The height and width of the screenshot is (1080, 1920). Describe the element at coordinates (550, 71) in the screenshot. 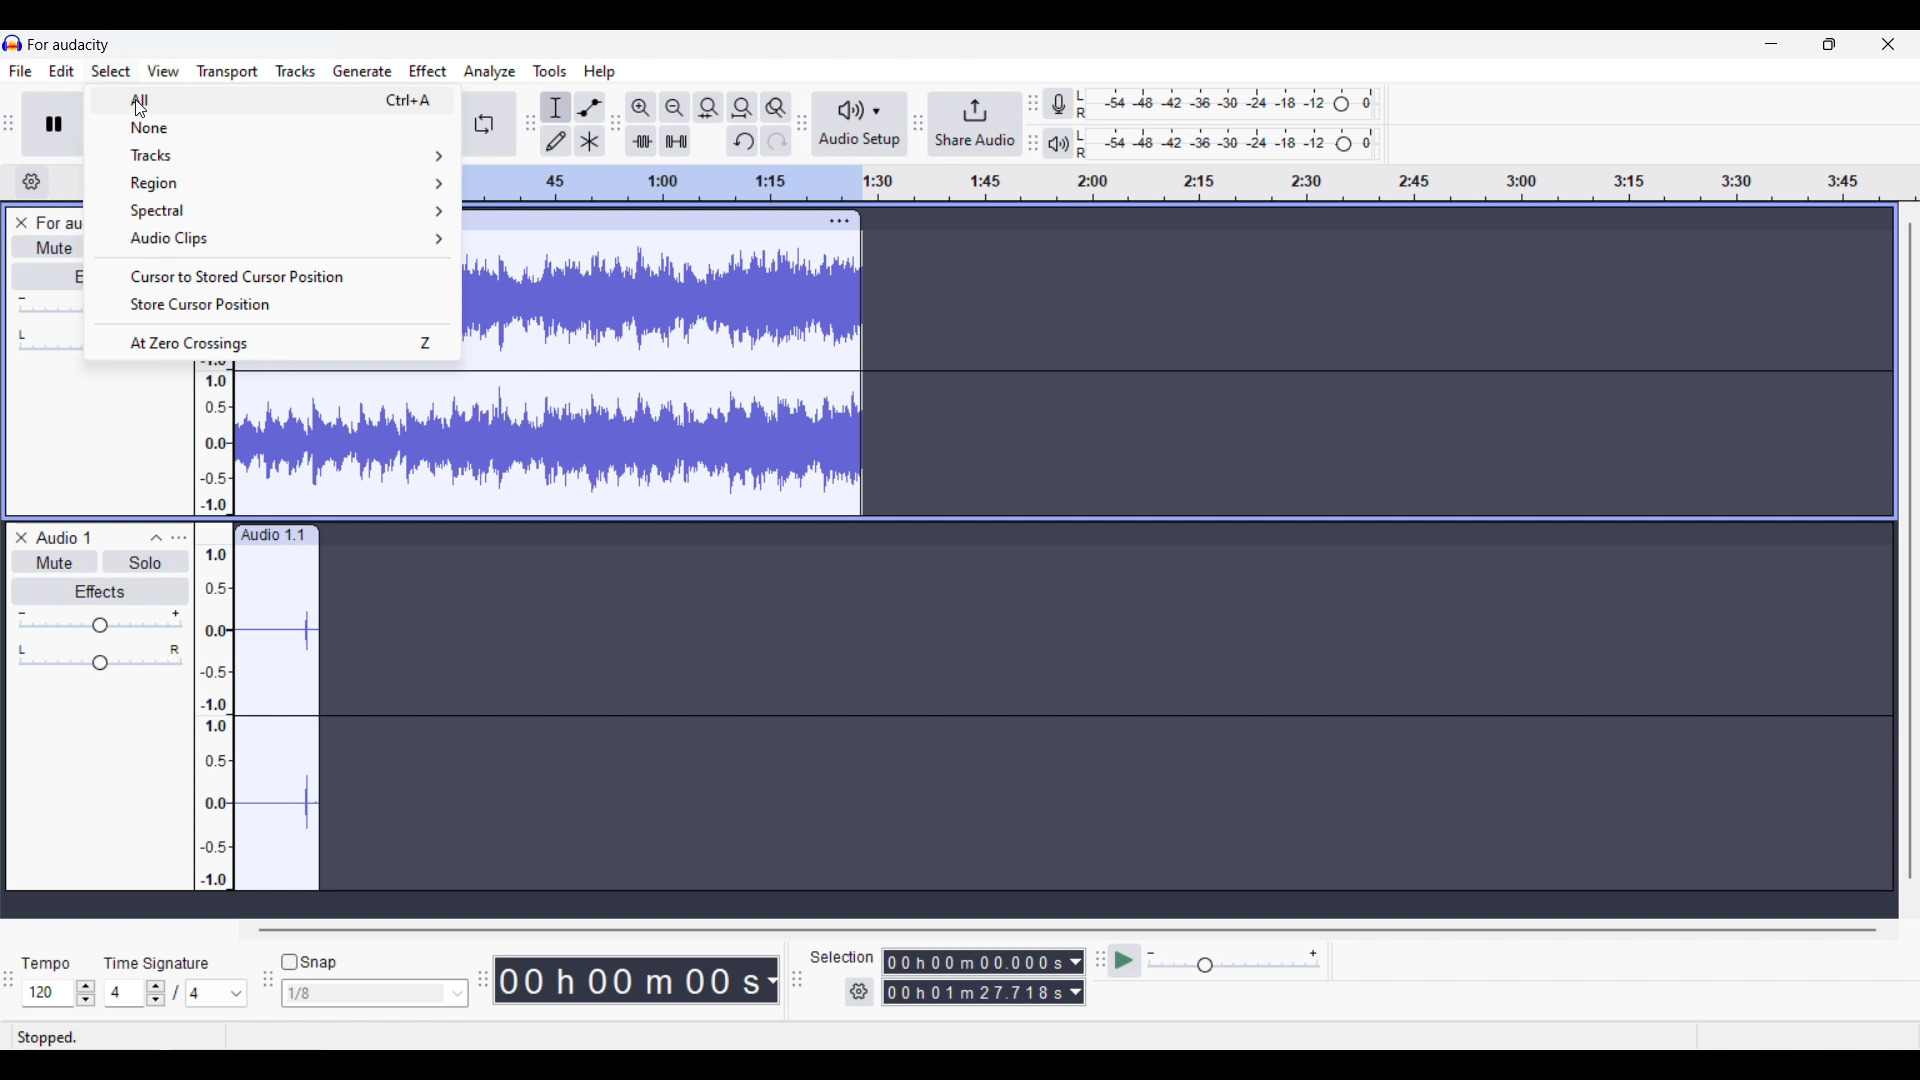

I see `Tools` at that location.